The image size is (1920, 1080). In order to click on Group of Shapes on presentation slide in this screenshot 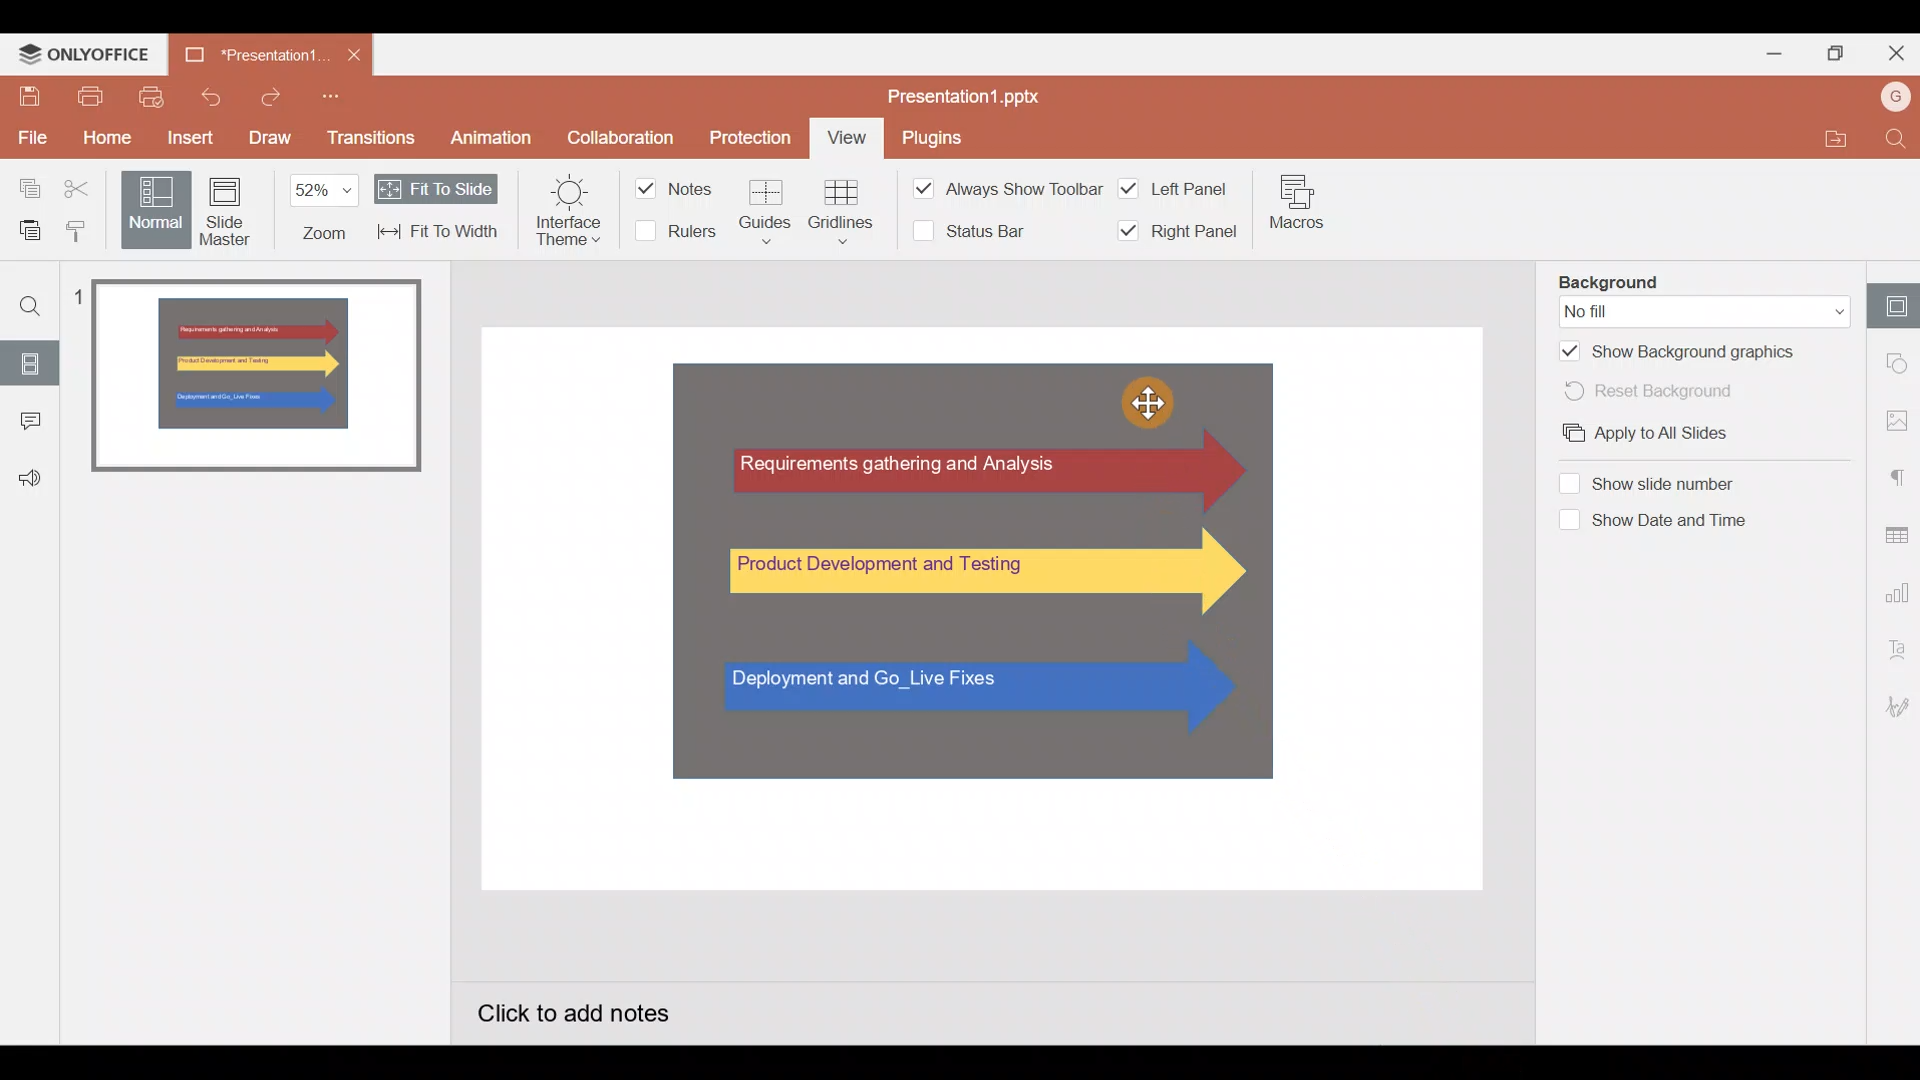, I will do `click(968, 568)`.